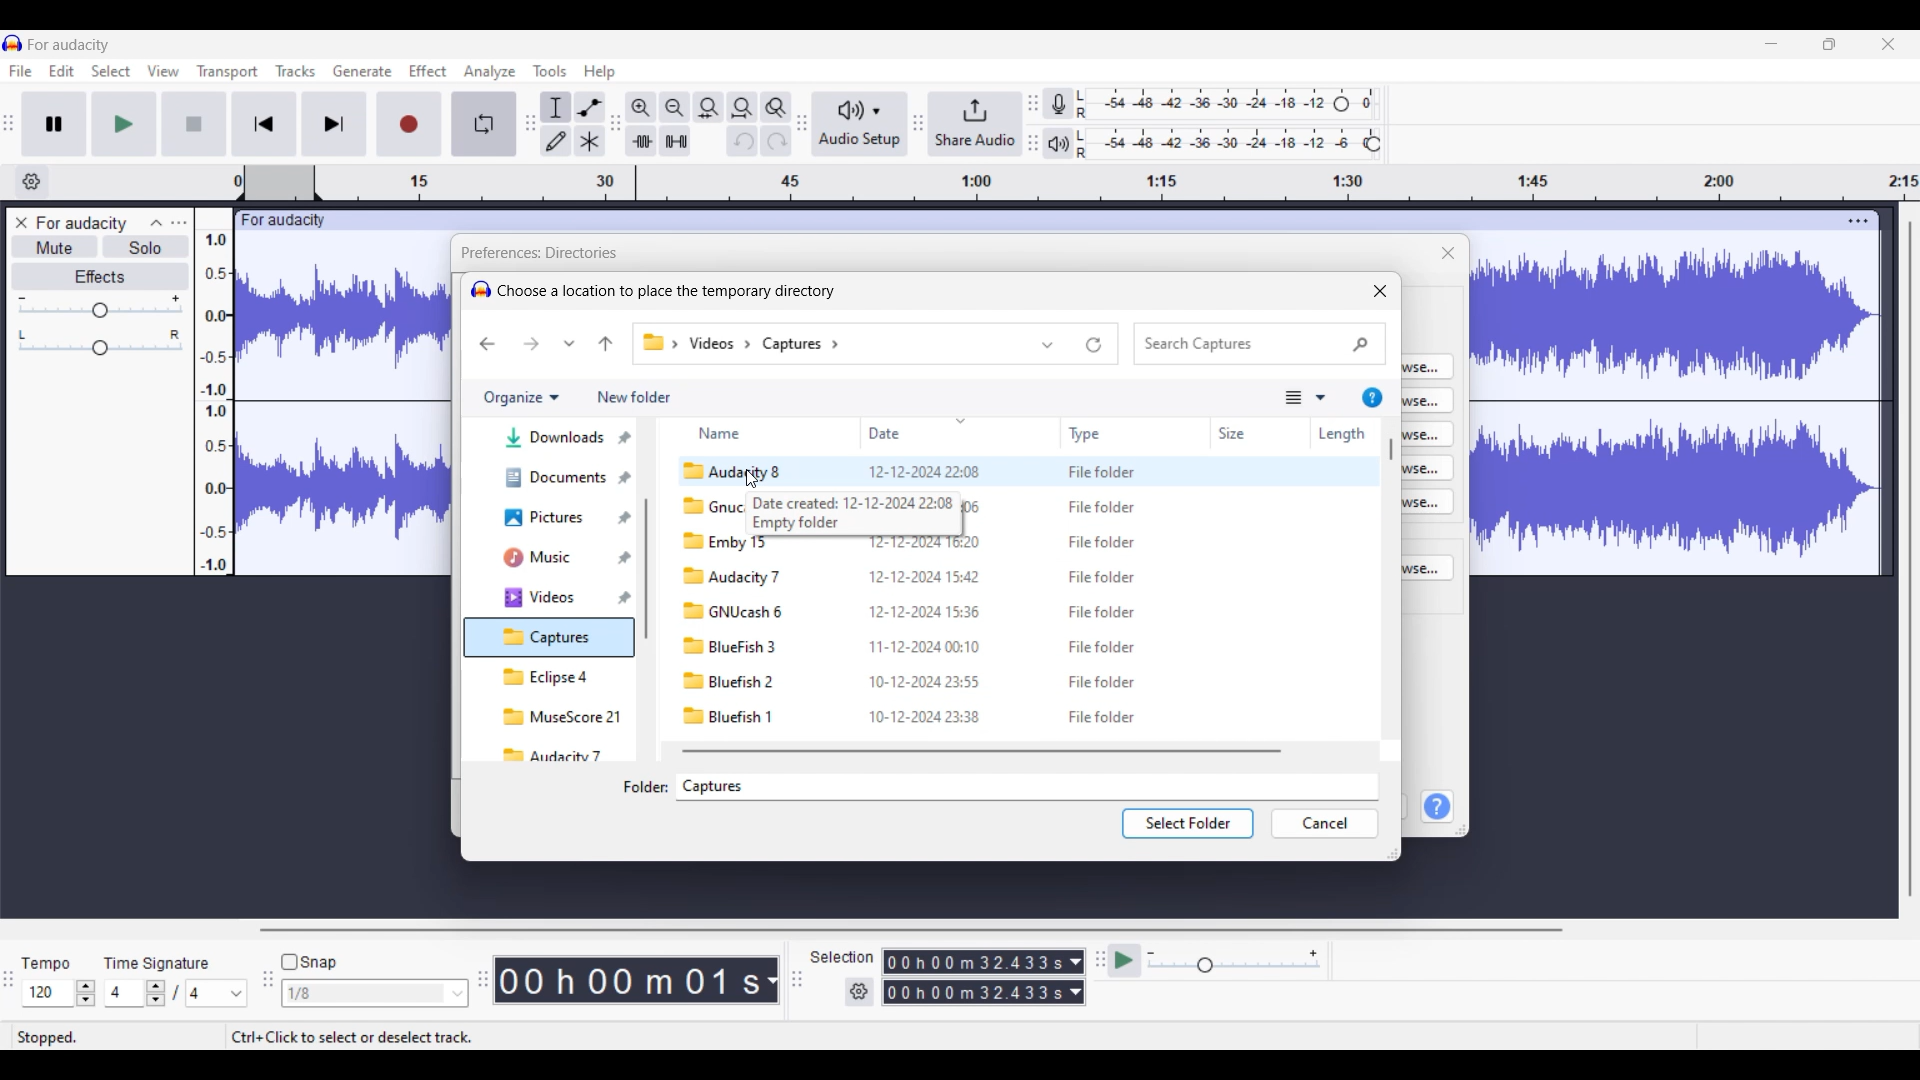 The image size is (1920, 1080). I want to click on Organize options, so click(520, 398).